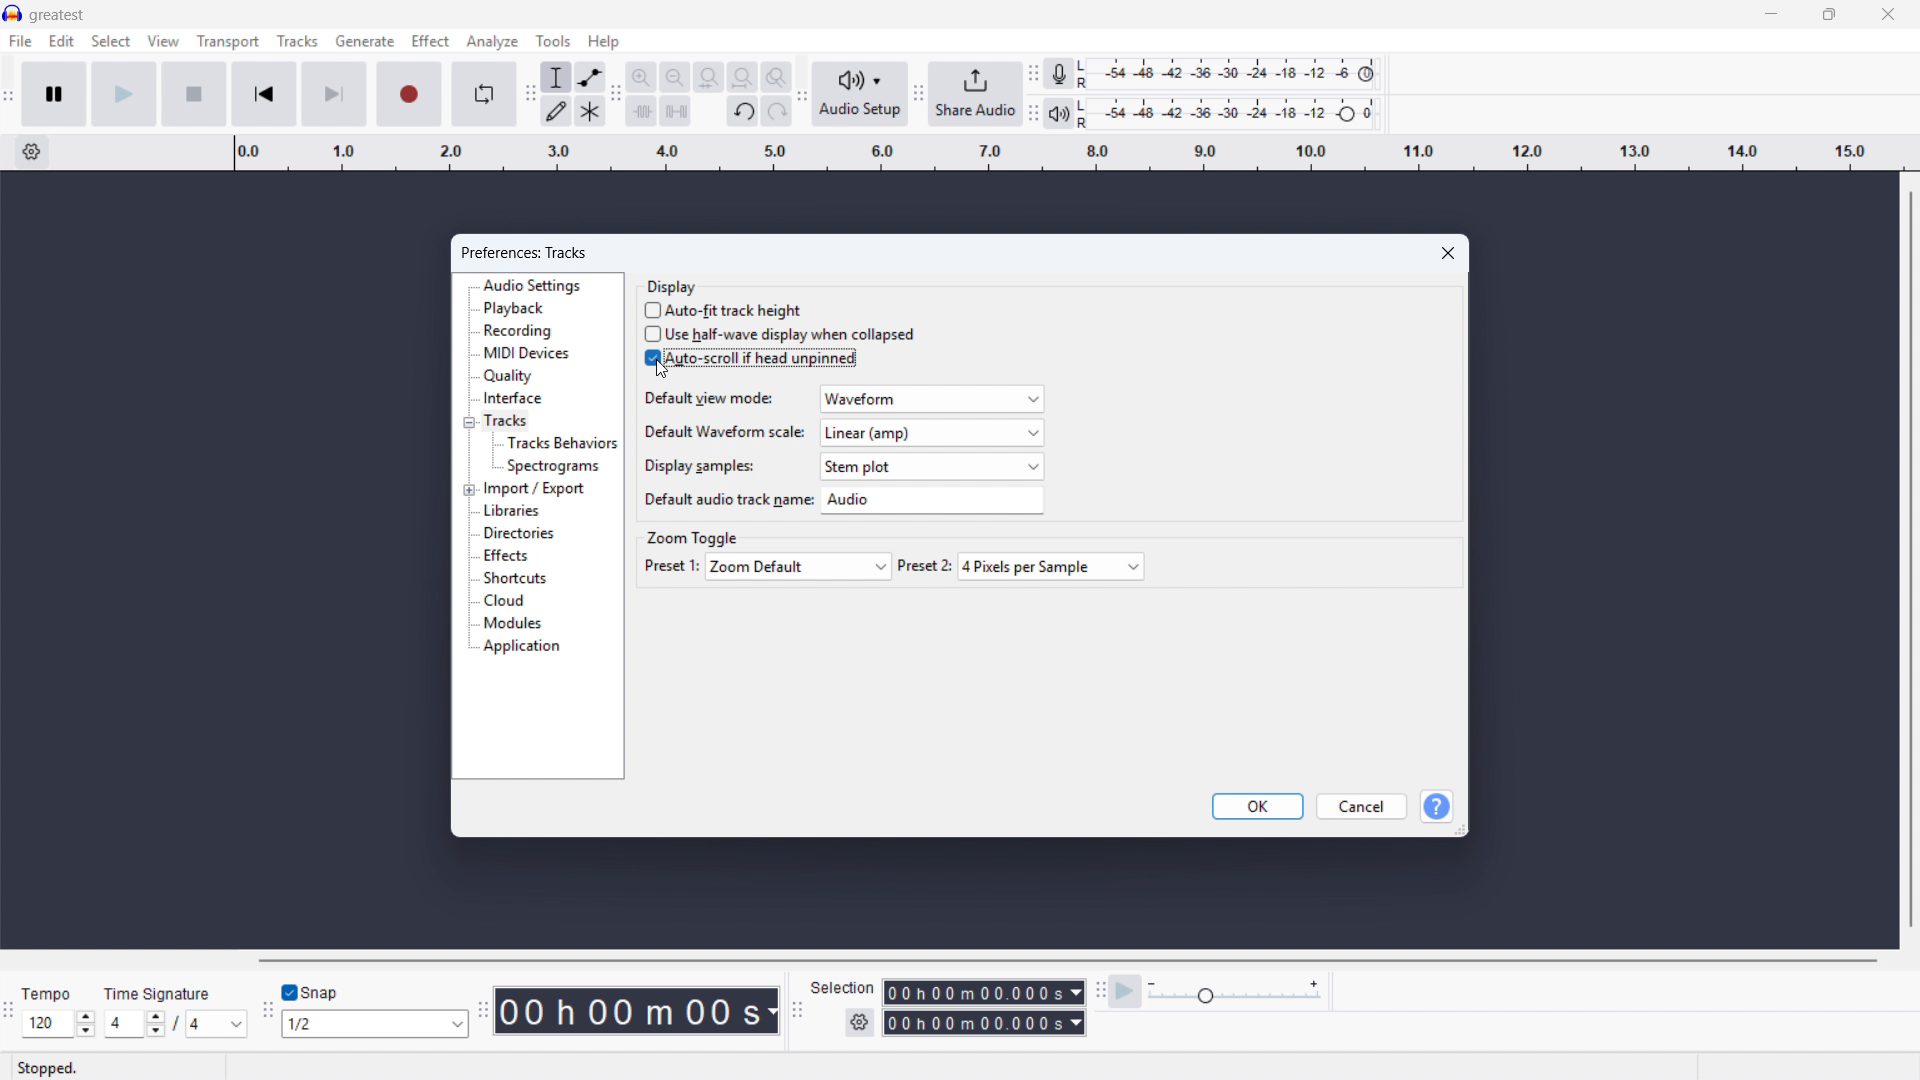 This screenshot has height=1080, width=1920. Describe the element at coordinates (675, 77) in the screenshot. I see `Zoom out ` at that location.